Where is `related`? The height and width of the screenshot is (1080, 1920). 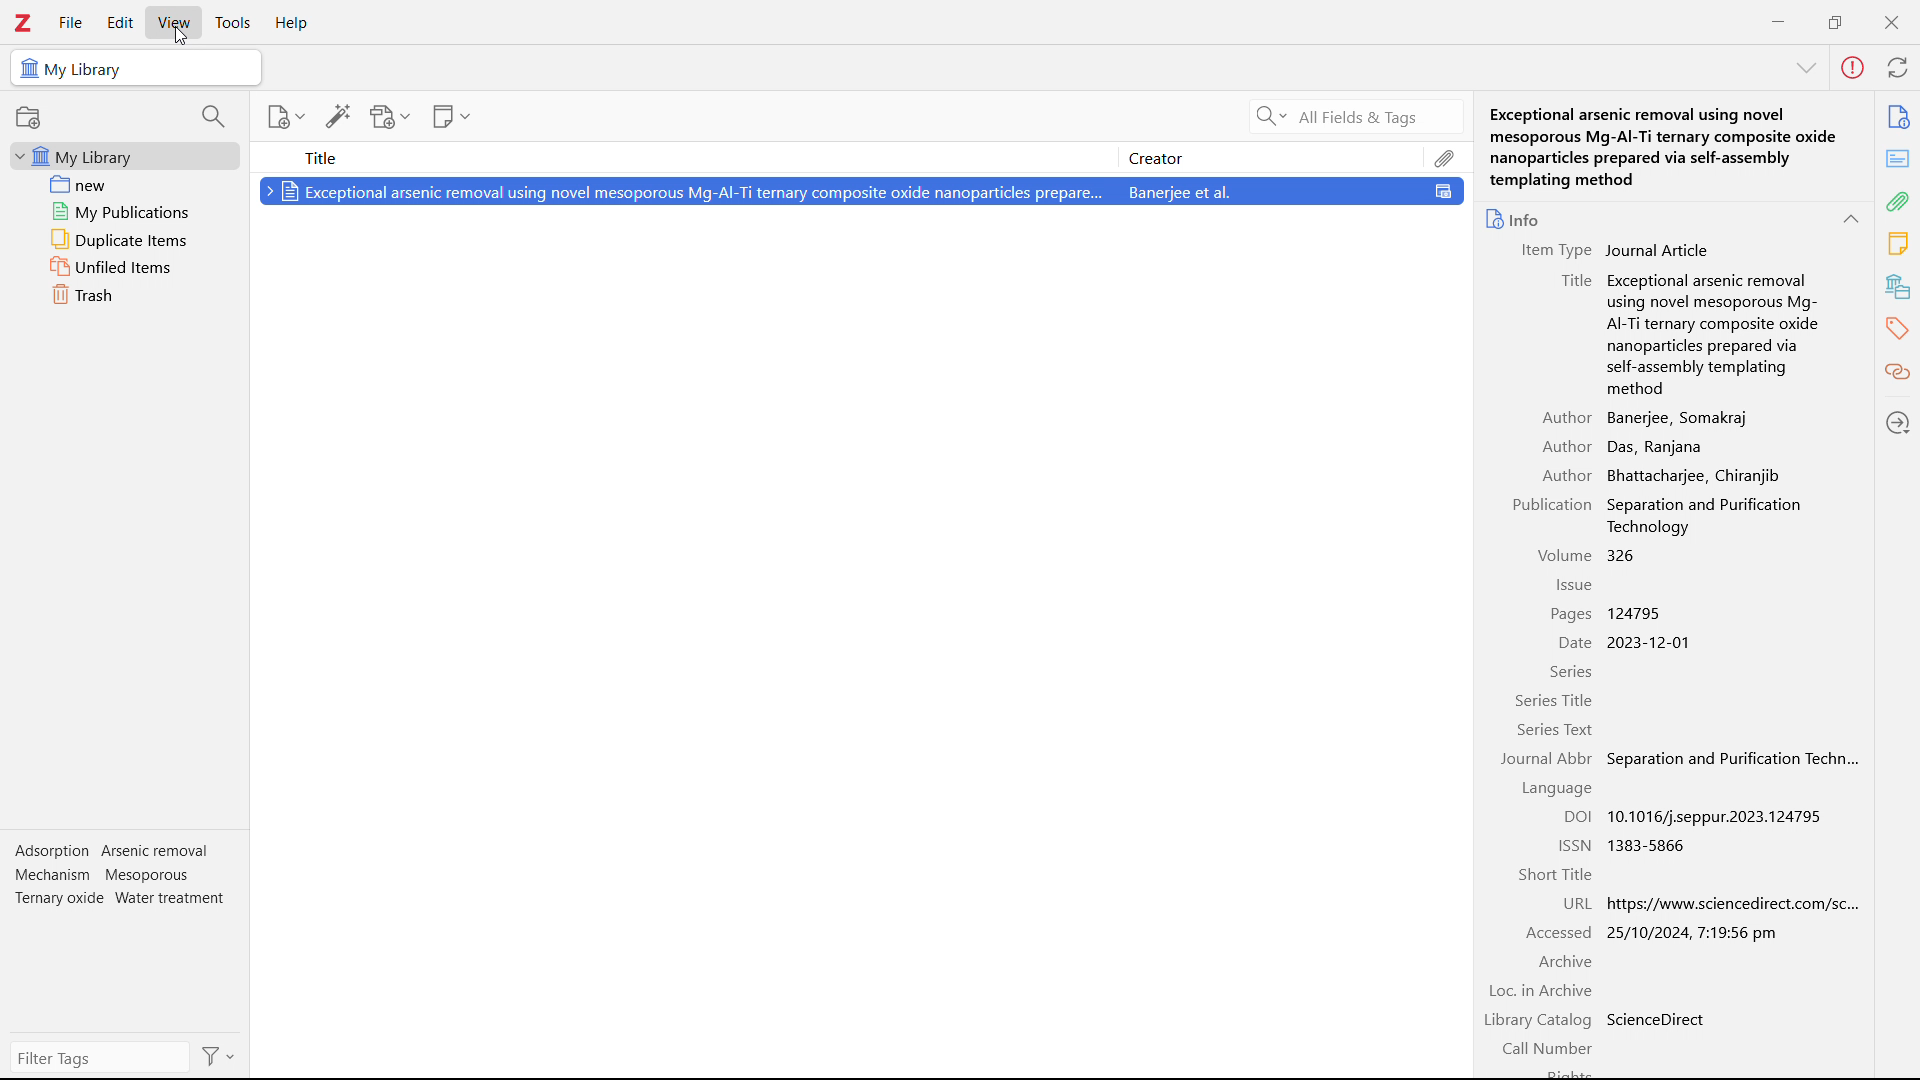
related is located at coordinates (1898, 371).